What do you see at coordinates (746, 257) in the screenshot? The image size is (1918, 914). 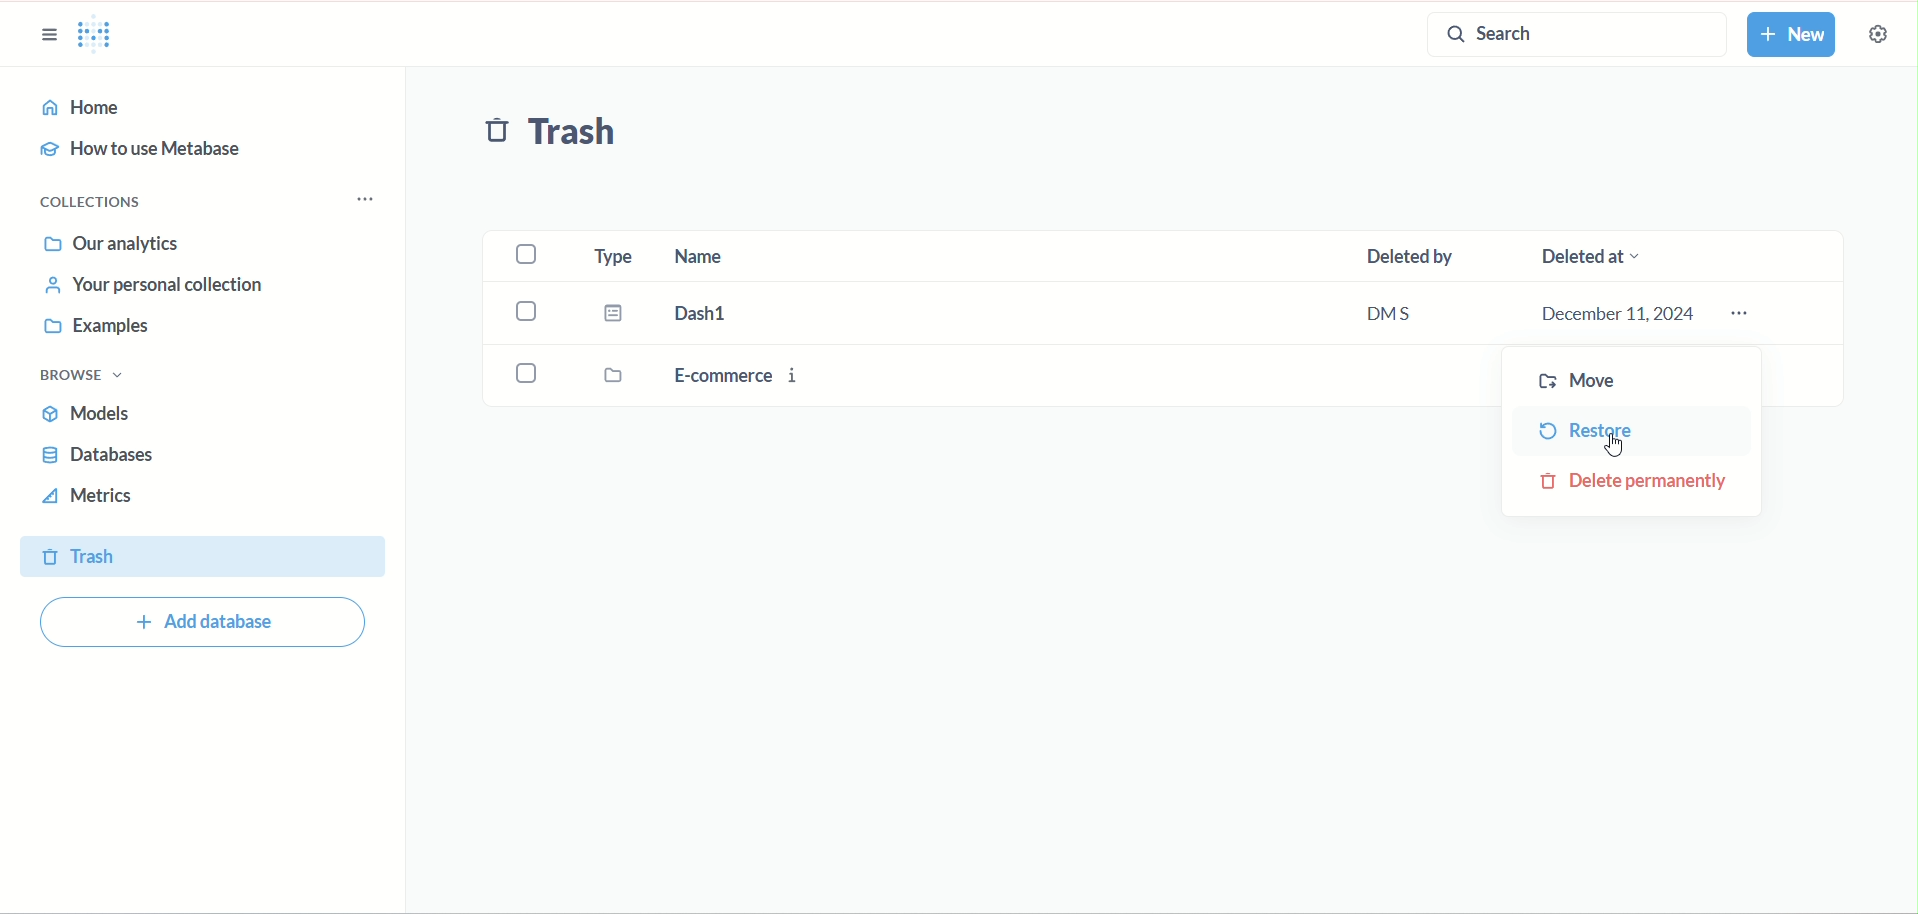 I see `name` at bounding box center [746, 257].